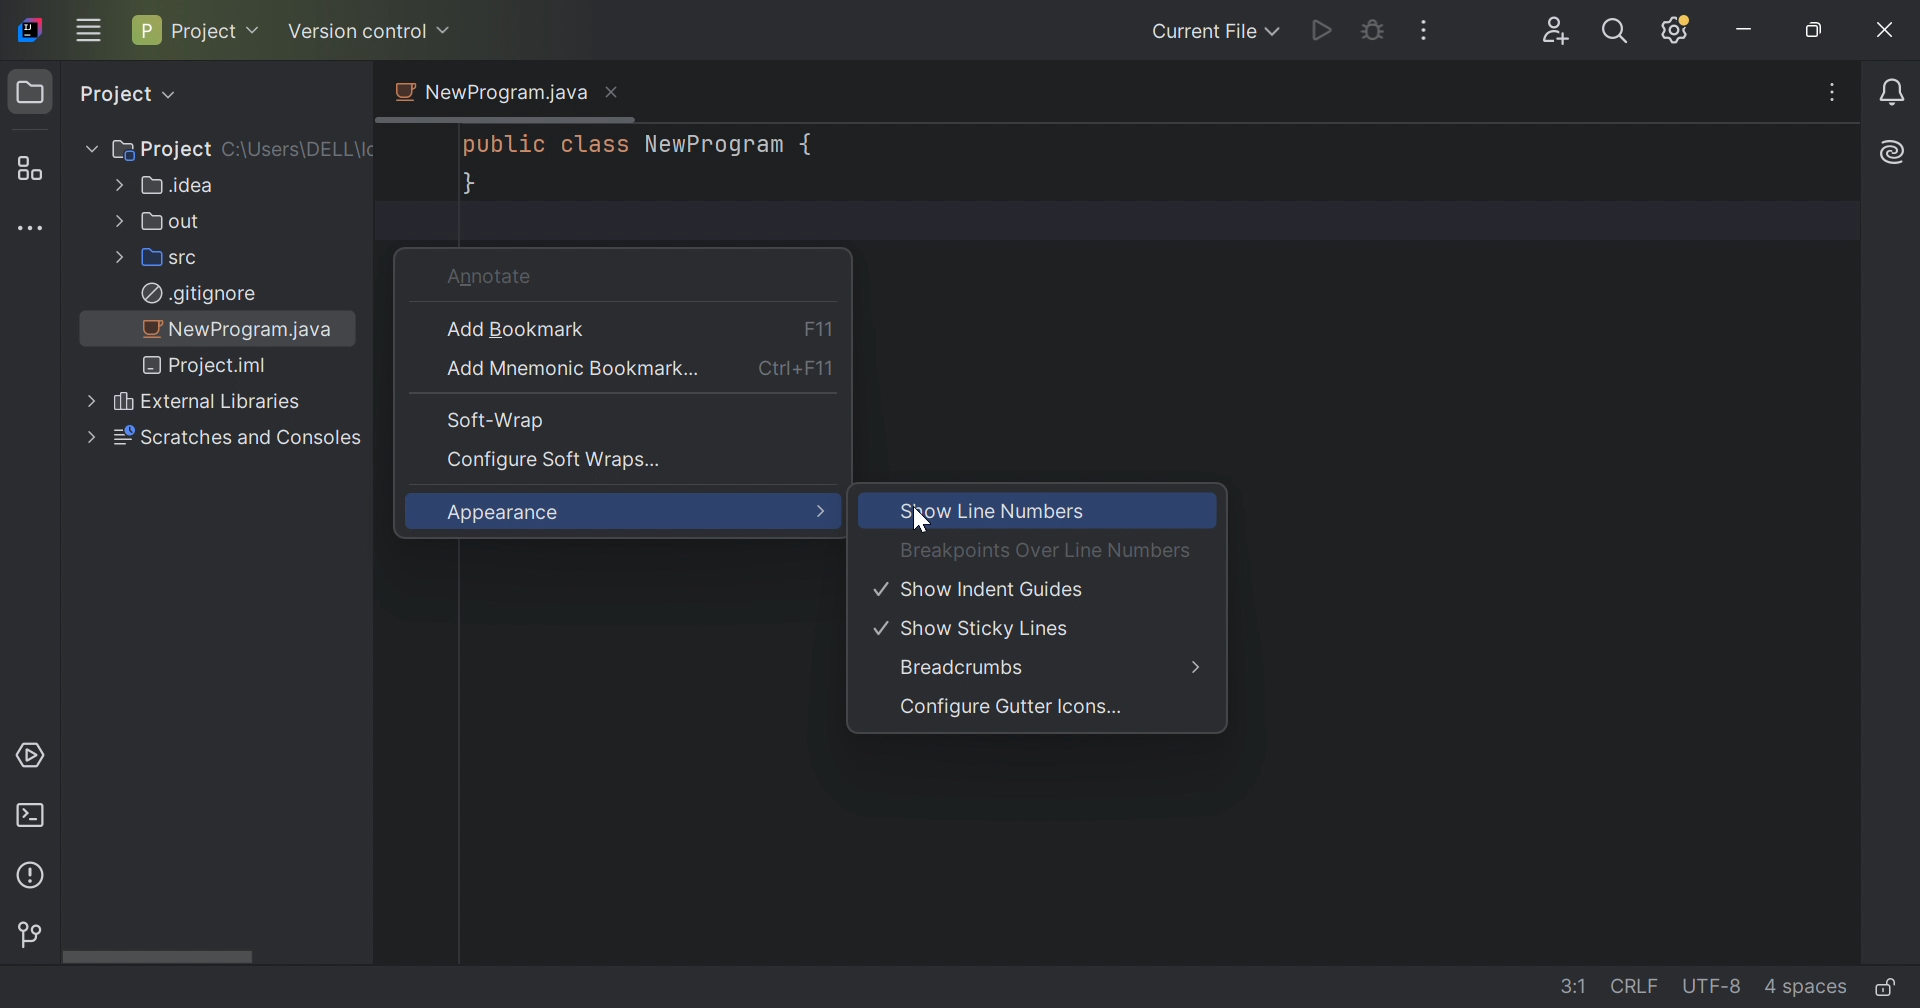 This screenshot has height=1008, width=1920. What do you see at coordinates (1372, 29) in the screenshot?
I see `Debug NewProgram.java` at bounding box center [1372, 29].